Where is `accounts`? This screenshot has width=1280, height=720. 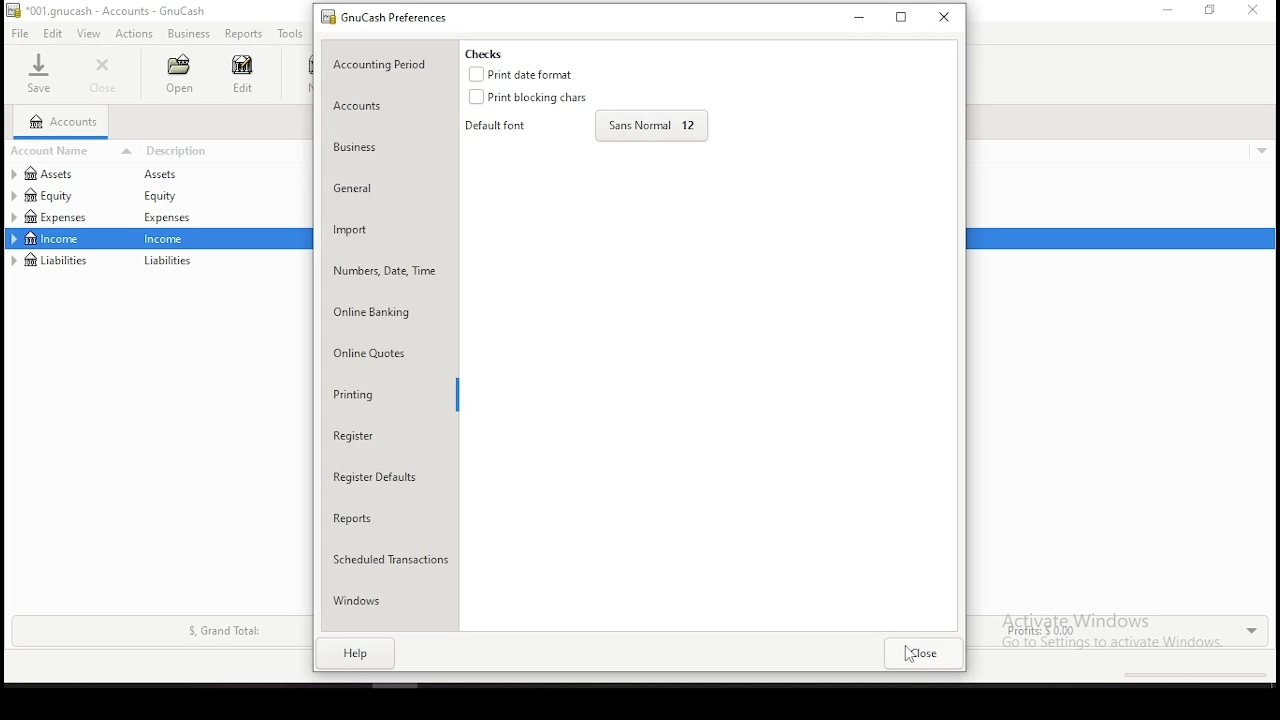
accounts is located at coordinates (62, 122).